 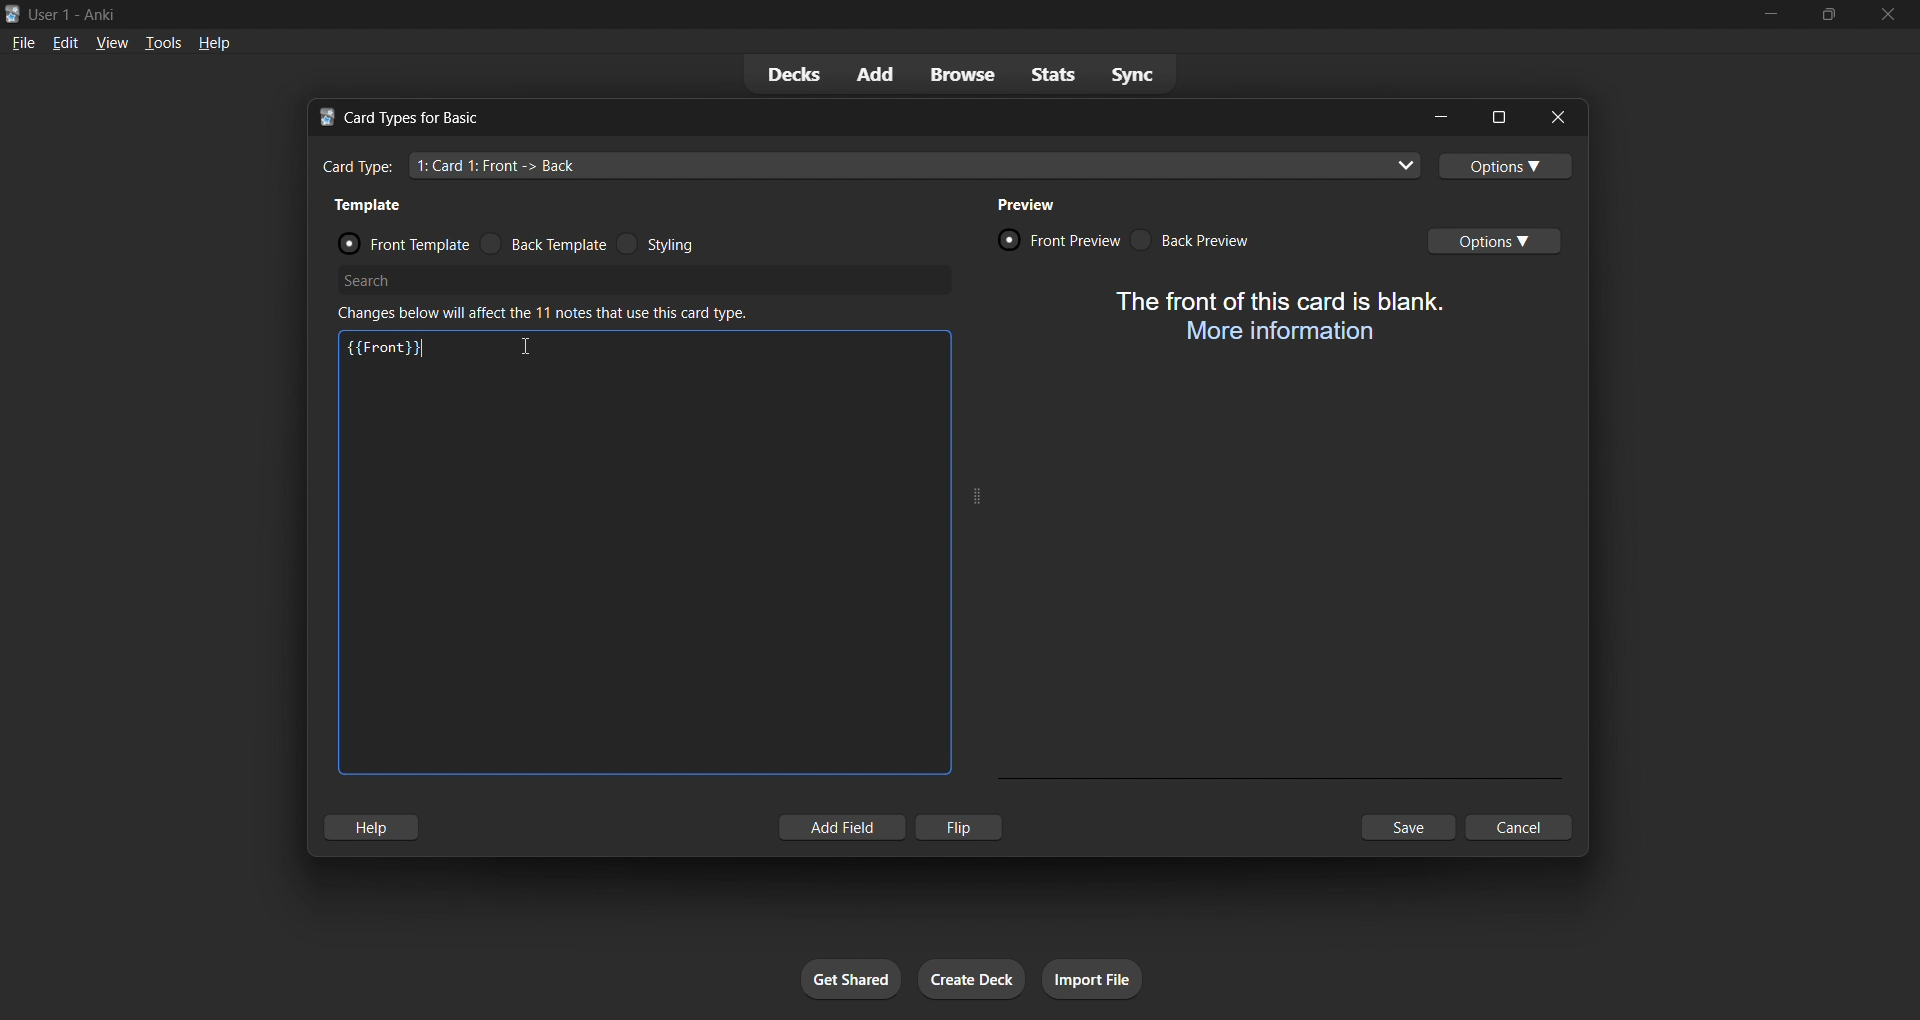 I want to click on front preview, so click(x=1056, y=238).